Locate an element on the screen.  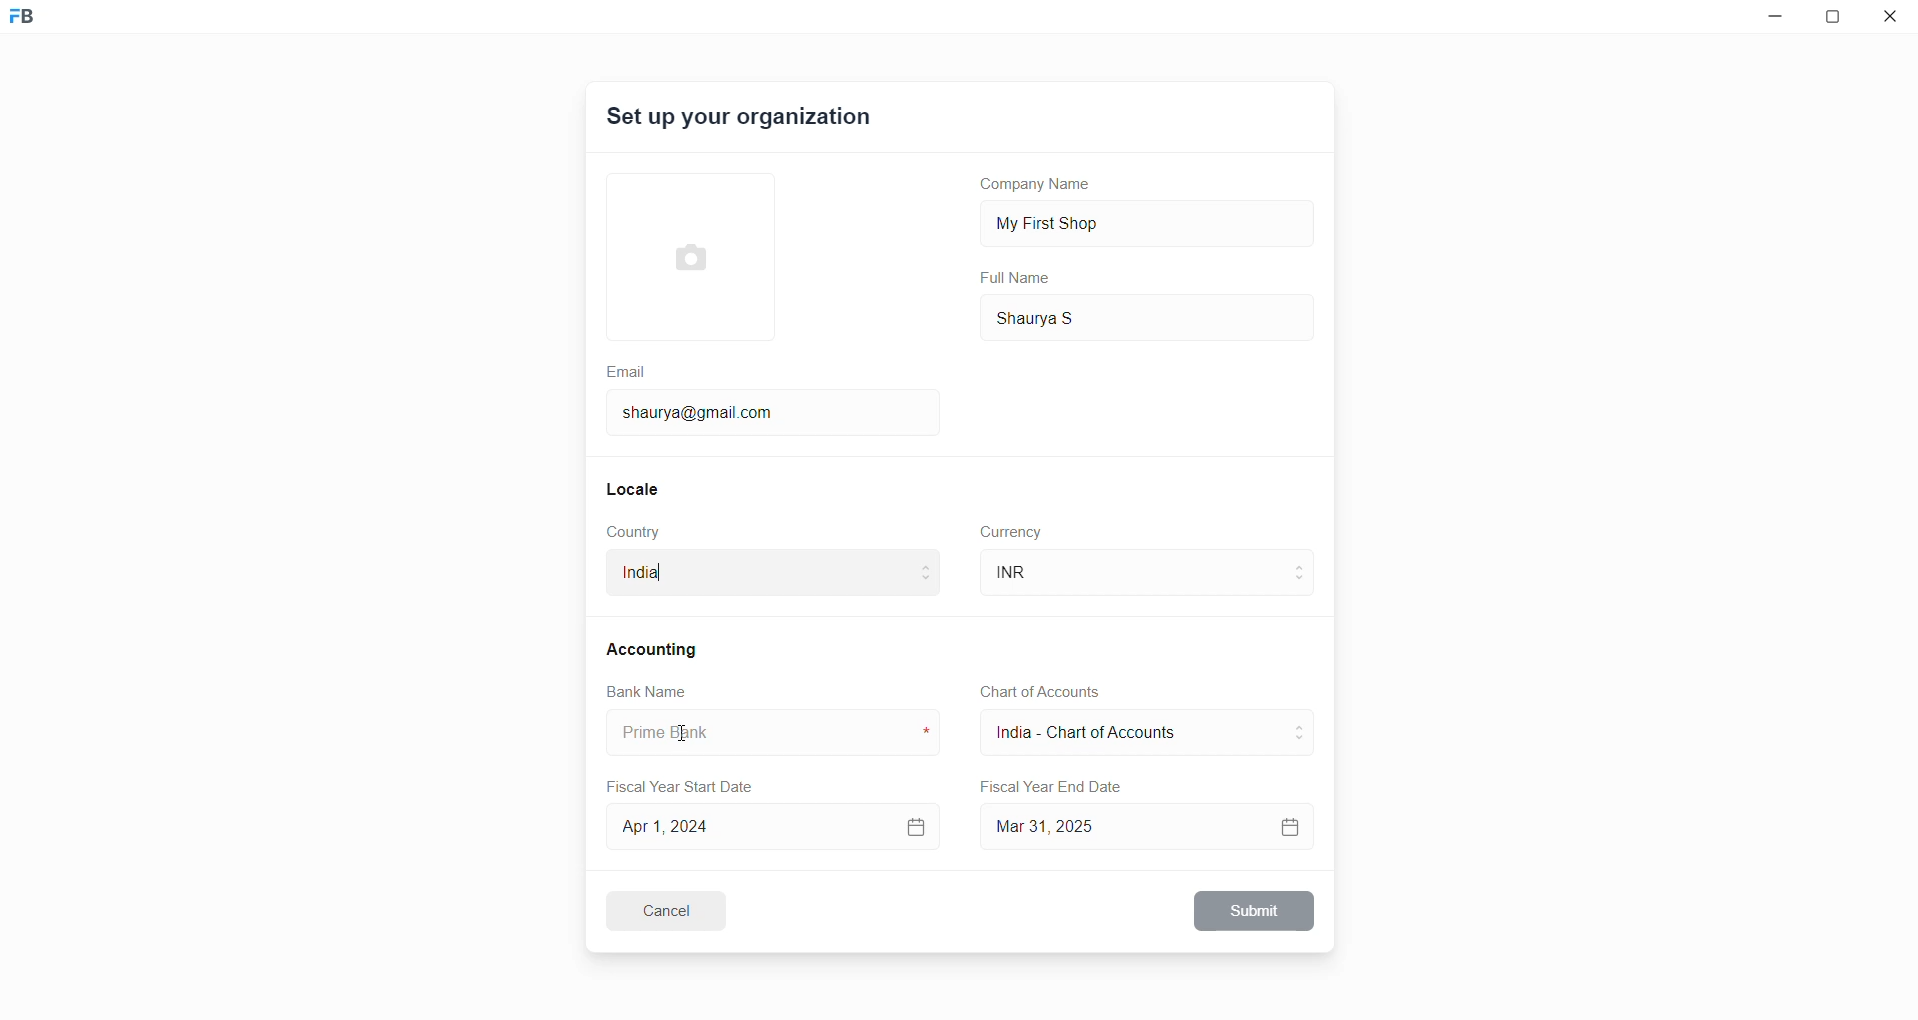
Locale is located at coordinates (634, 488).